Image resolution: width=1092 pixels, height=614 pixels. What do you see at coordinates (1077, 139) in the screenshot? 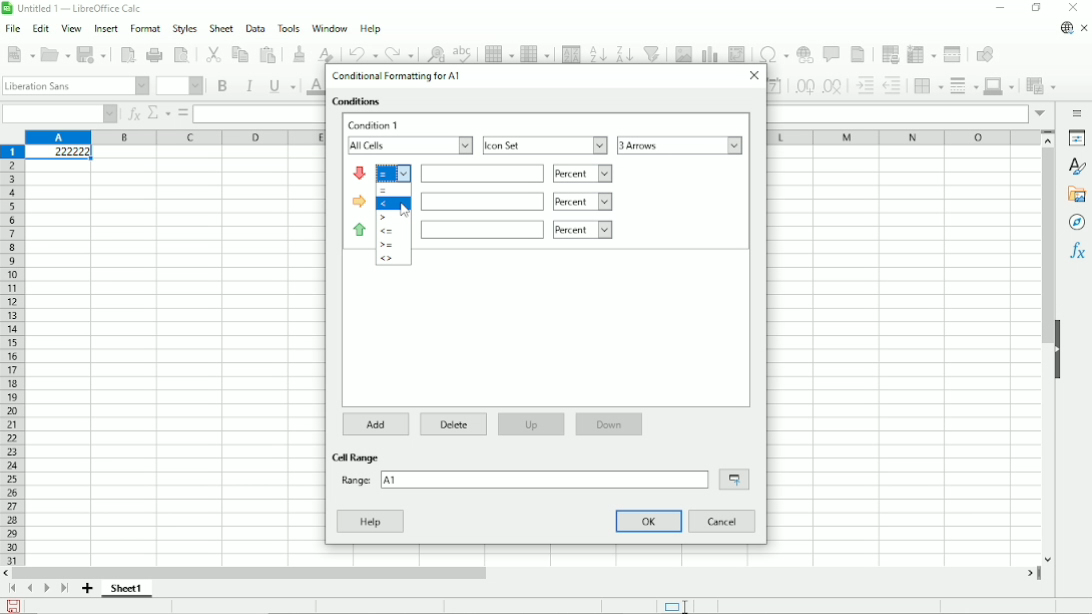
I see `Properties` at bounding box center [1077, 139].